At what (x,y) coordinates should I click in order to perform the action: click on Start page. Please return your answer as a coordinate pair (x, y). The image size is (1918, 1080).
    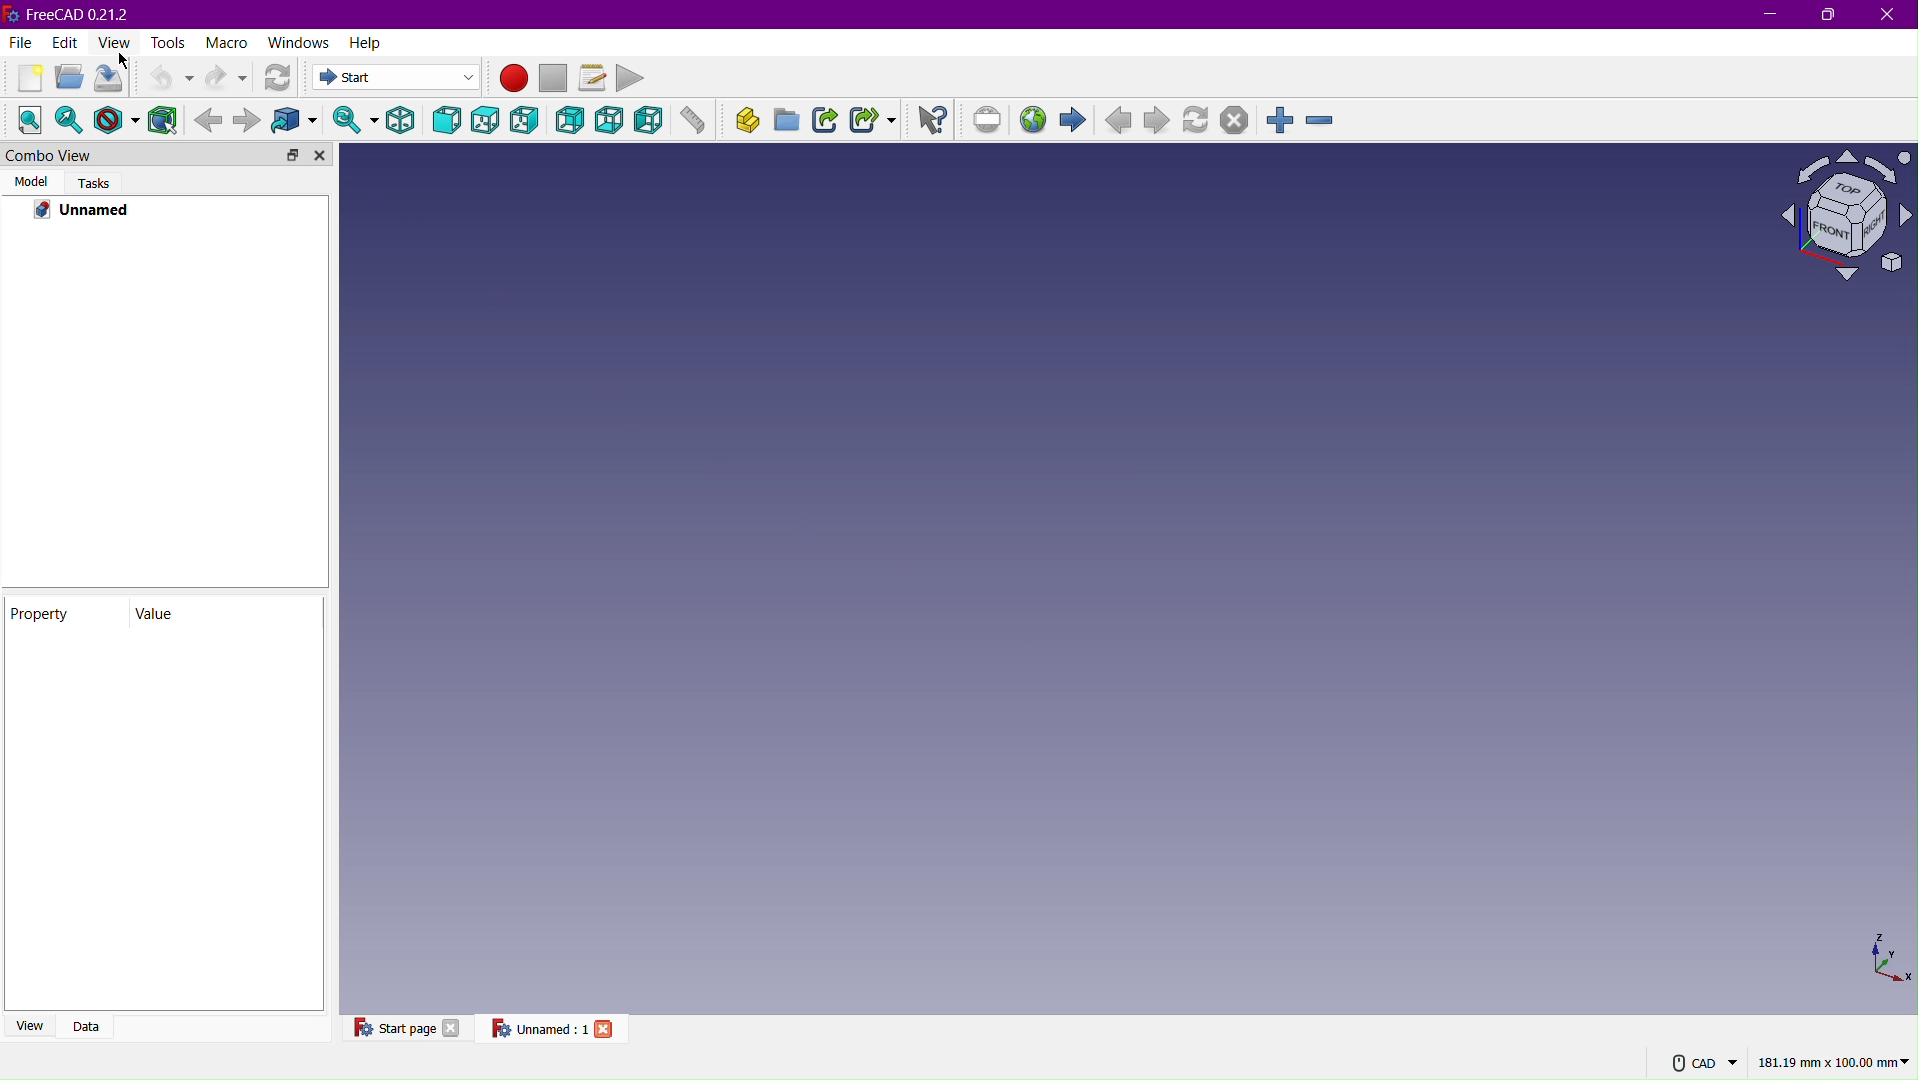
    Looking at the image, I should click on (1074, 121).